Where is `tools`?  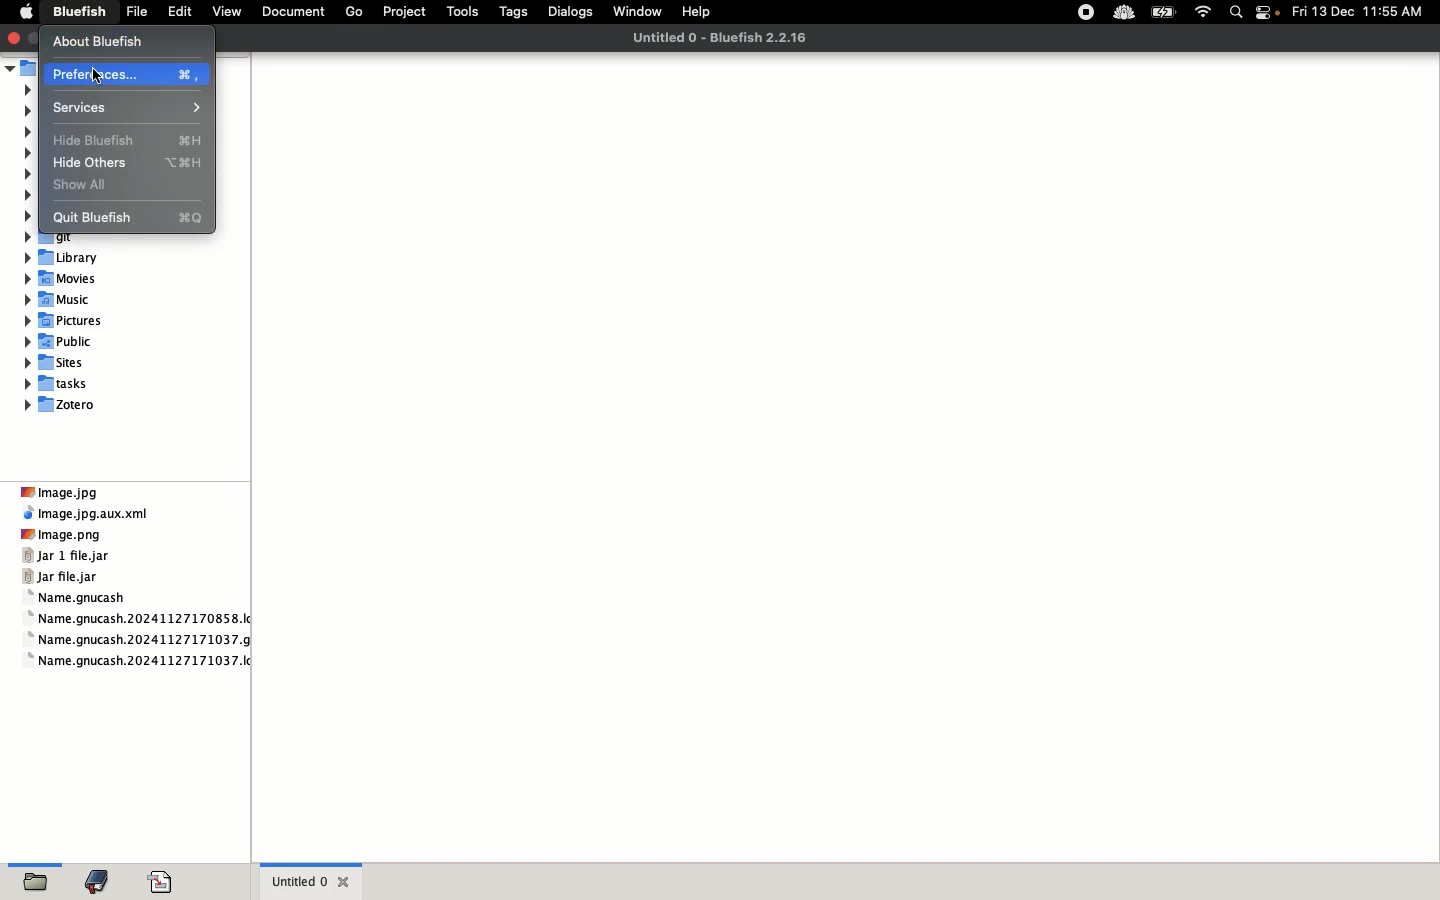 tools is located at coordinates (459, 14).